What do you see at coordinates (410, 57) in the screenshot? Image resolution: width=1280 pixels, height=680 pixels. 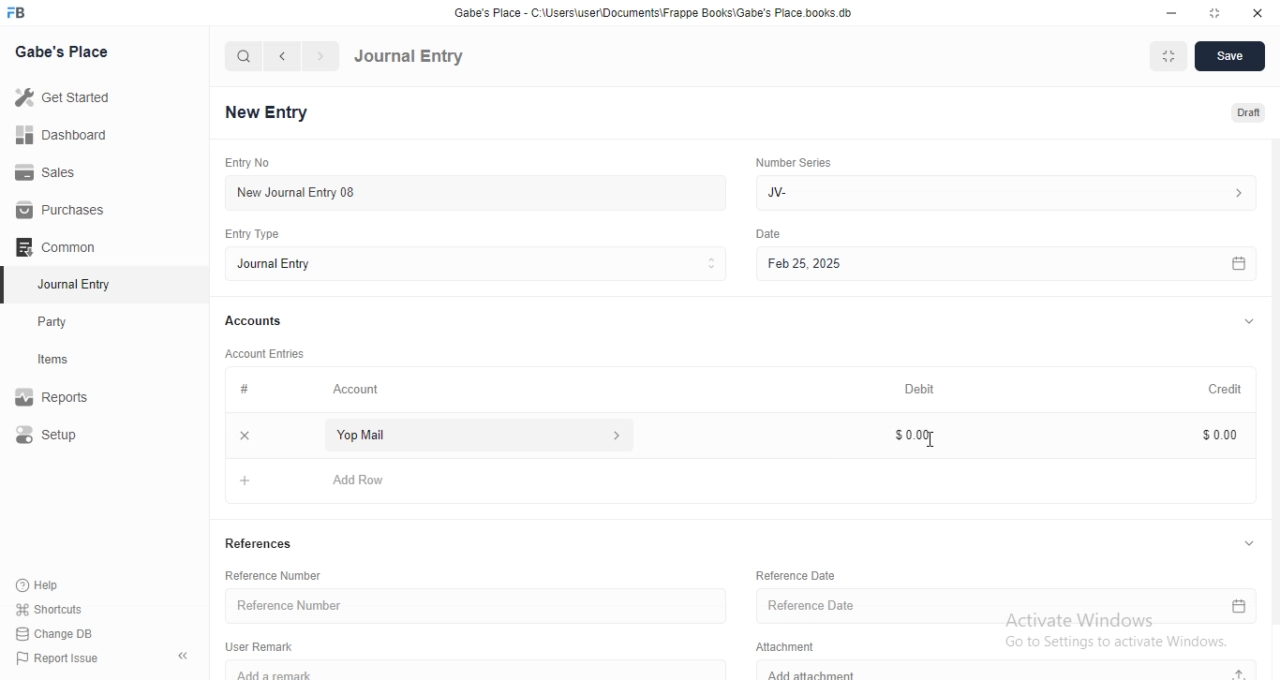 I see `Journal Entry` at bounding box center [410, 57].